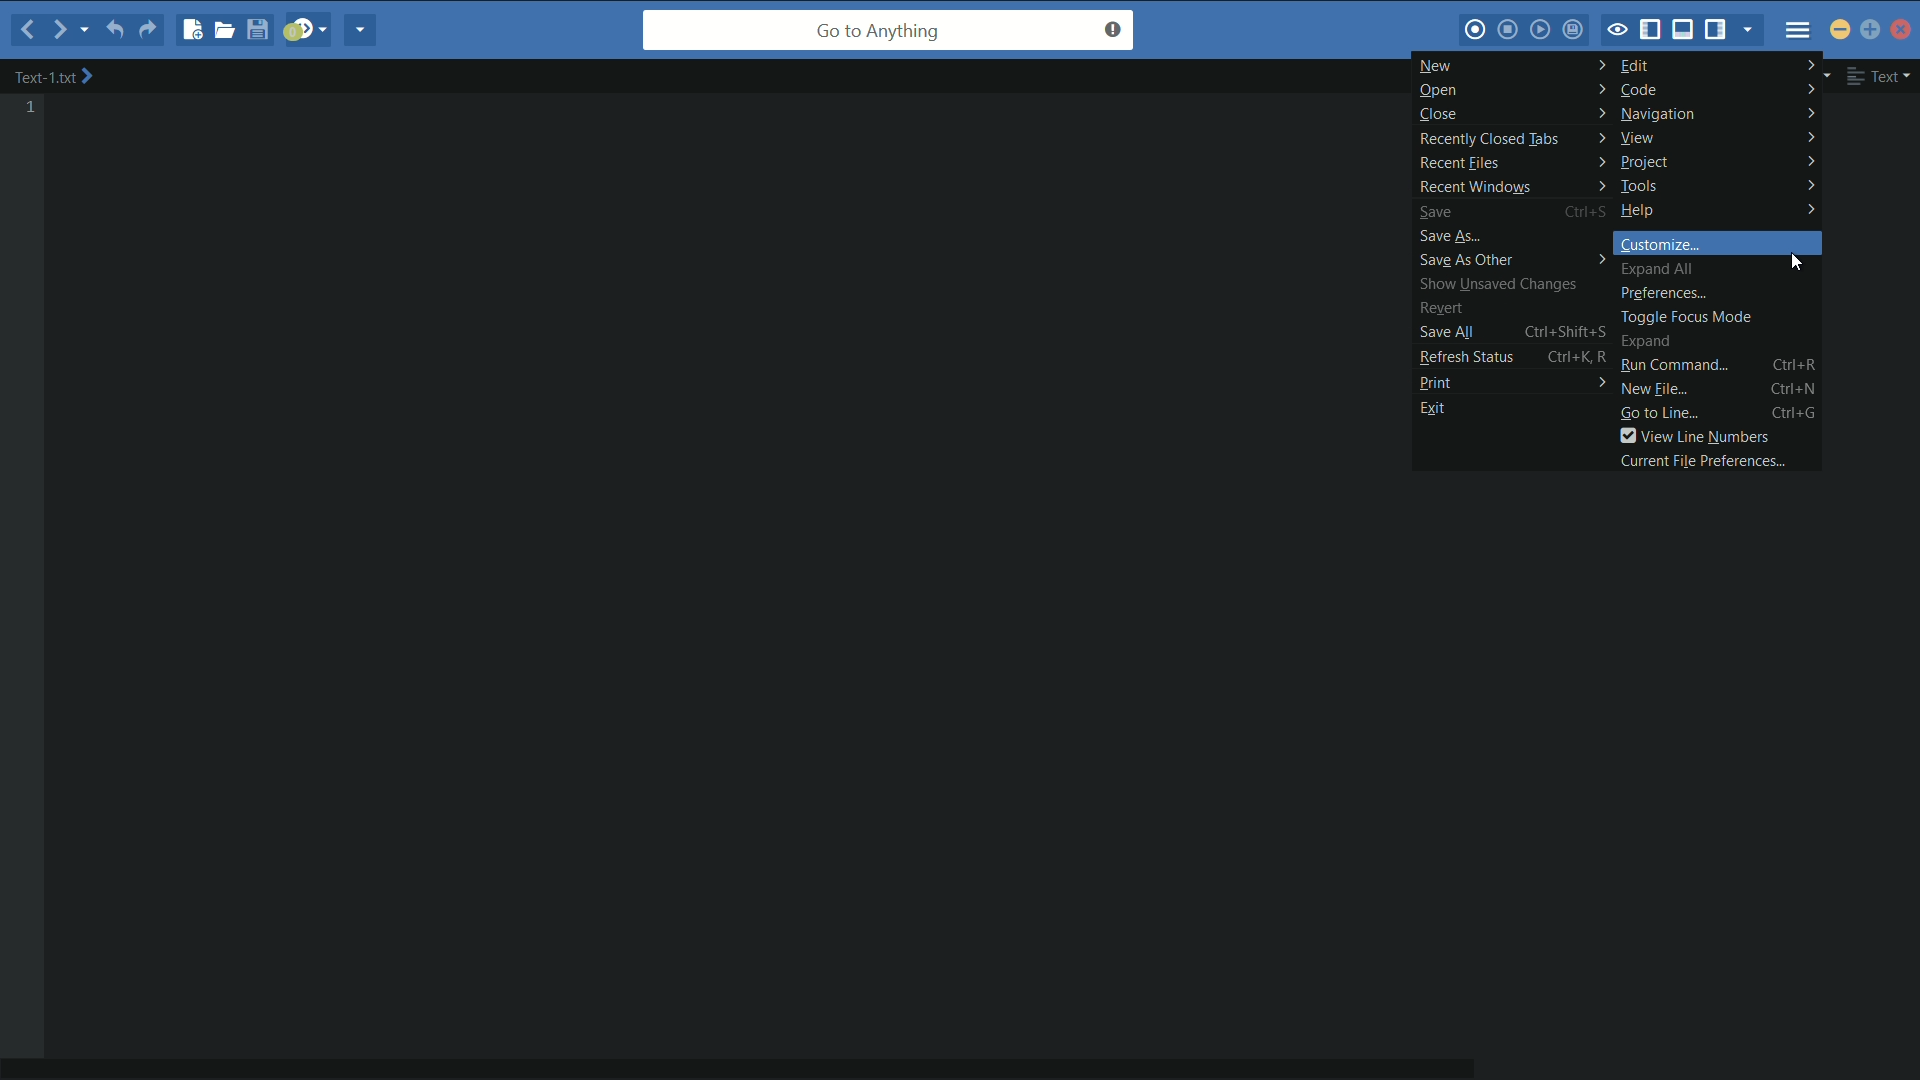 The height and width of the screenshot is (1080, 1920). Describe the element at coordinates (1717, 90) in the screenshot. I see `code` at that location.